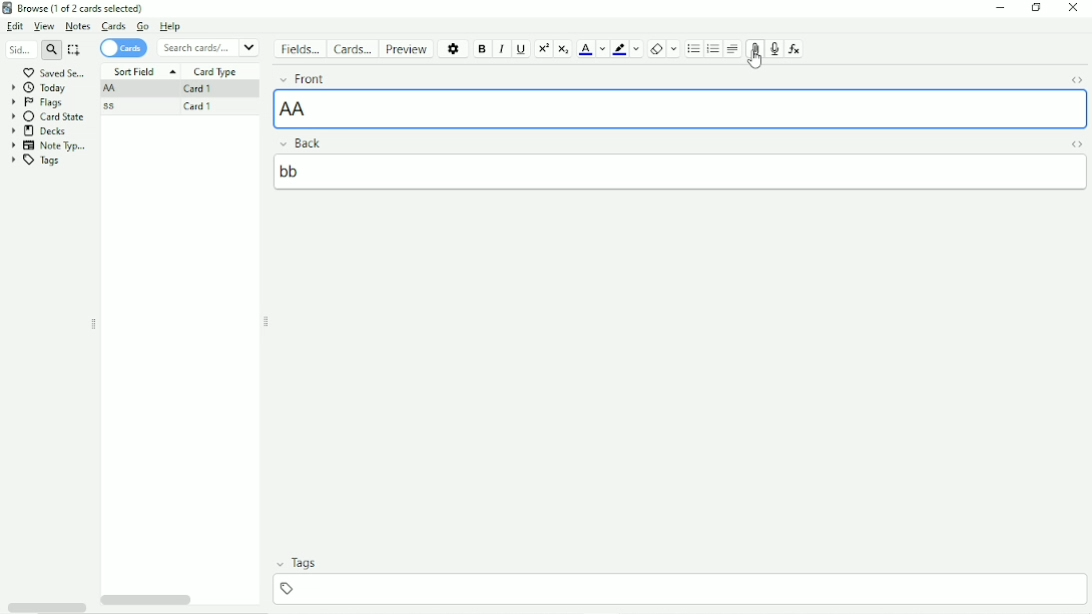  Describe the element at coordinates (754, 48) in the screenshot. I see `Attach pictures/audio/video` at that location.